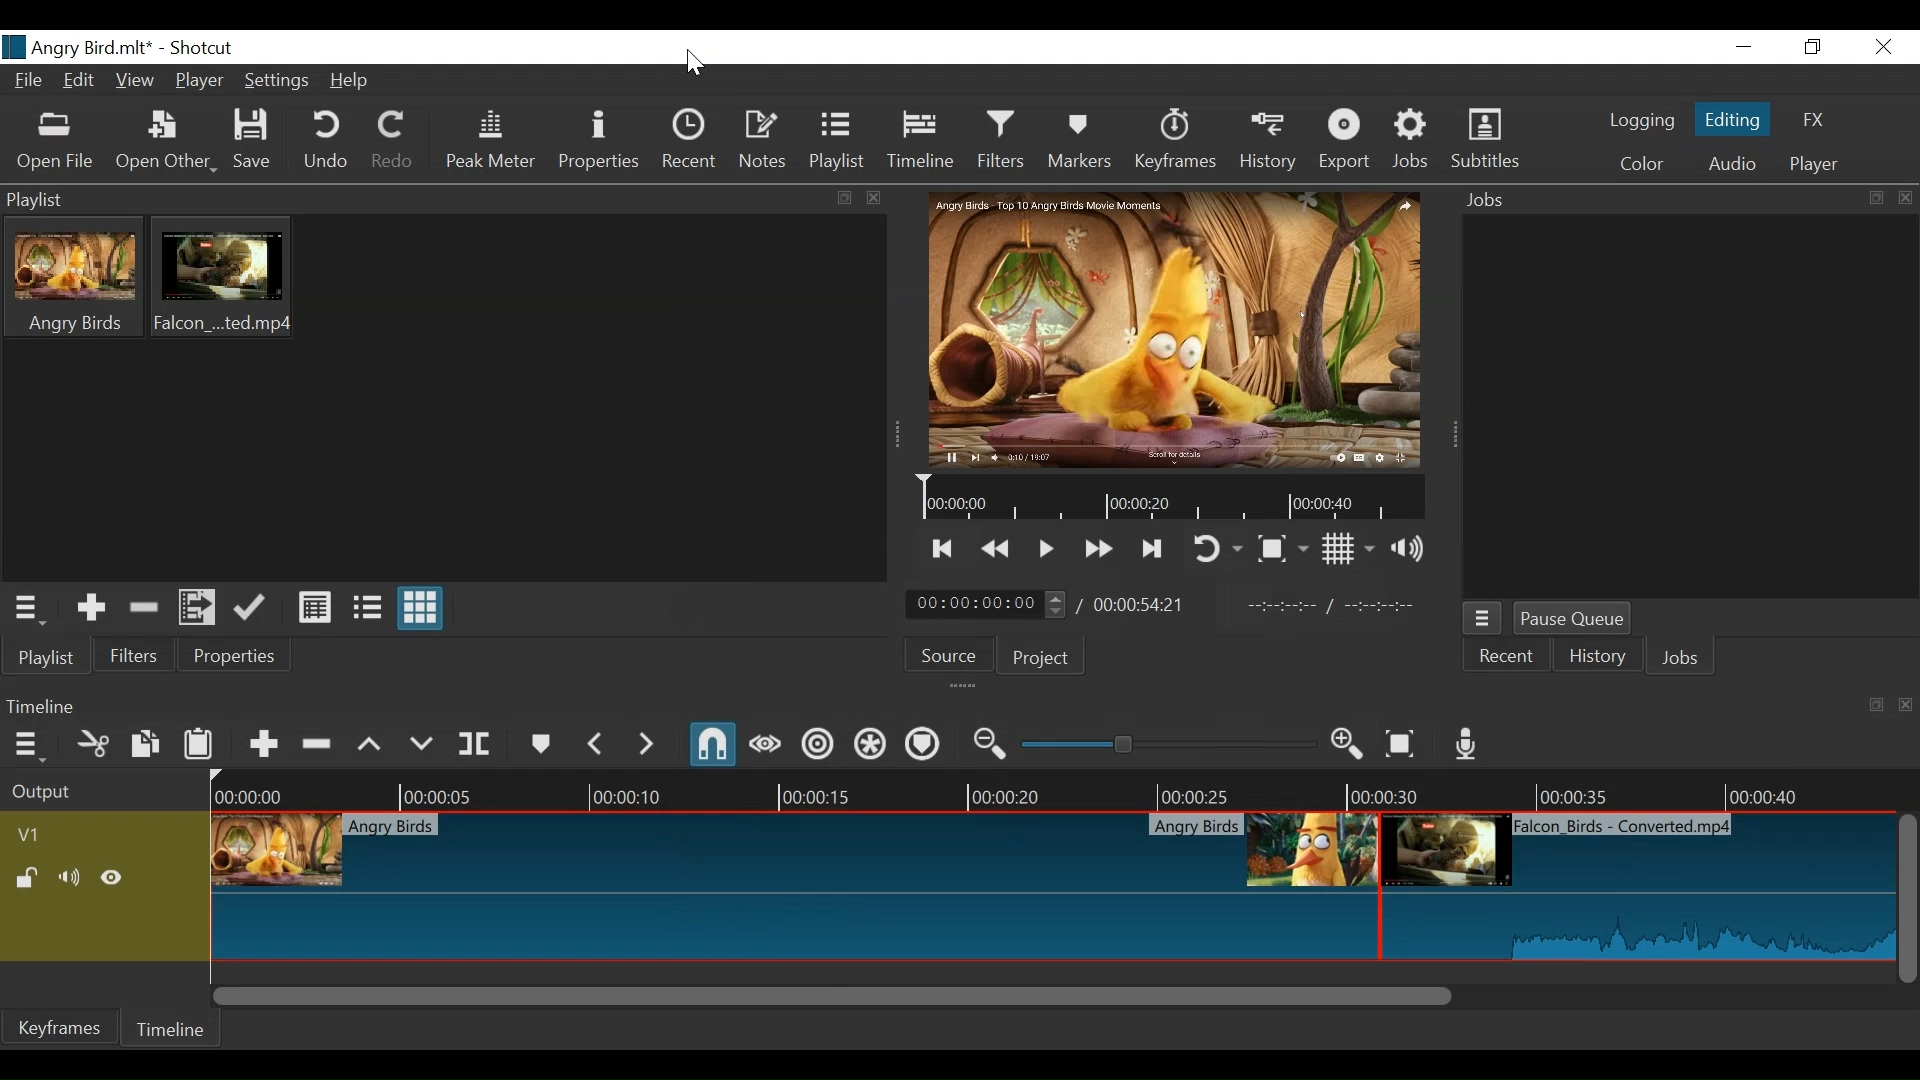 The height and width of the screenshot is (1080, 1920). What do you see at coordinates (1745, 48) in the screenshot?
I see `minimize` at bounding box center [1745, 48].